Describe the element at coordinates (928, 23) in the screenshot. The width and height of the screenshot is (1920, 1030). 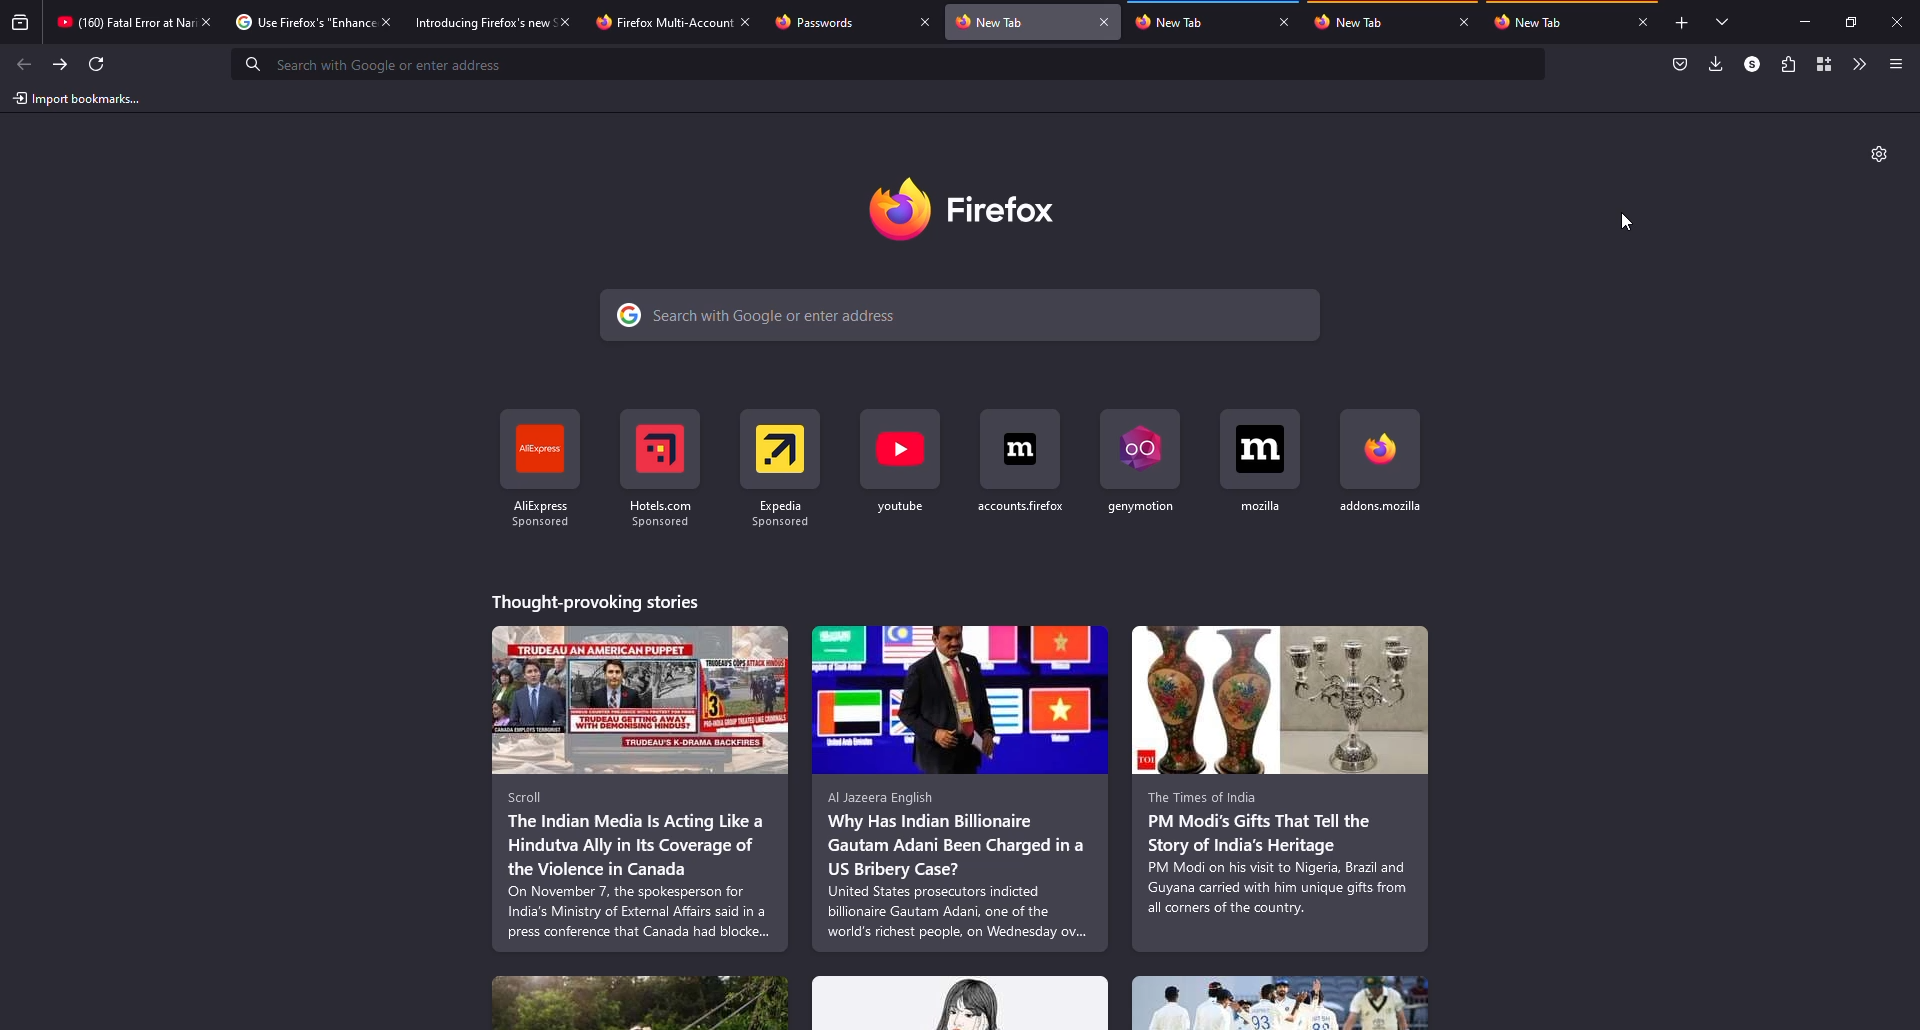
I see `close` at that location.